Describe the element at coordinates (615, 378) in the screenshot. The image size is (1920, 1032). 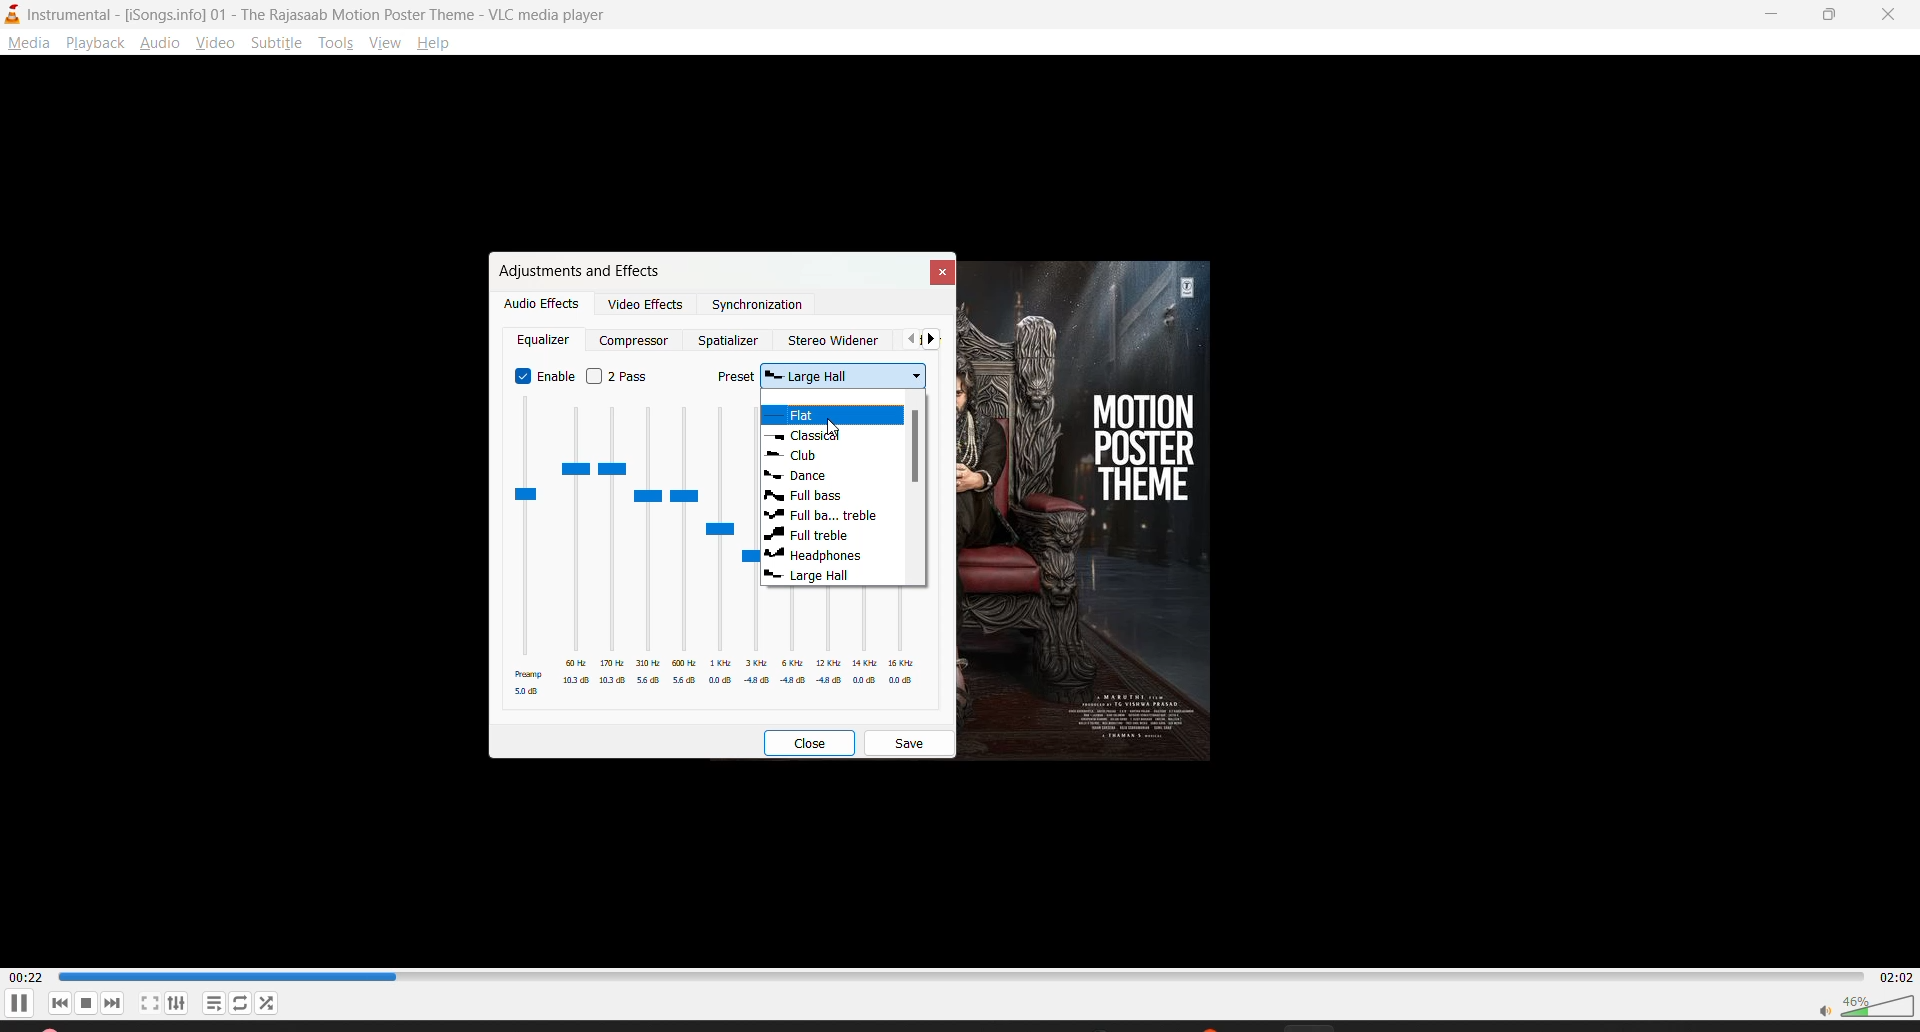
I see `2 pass` at that location.